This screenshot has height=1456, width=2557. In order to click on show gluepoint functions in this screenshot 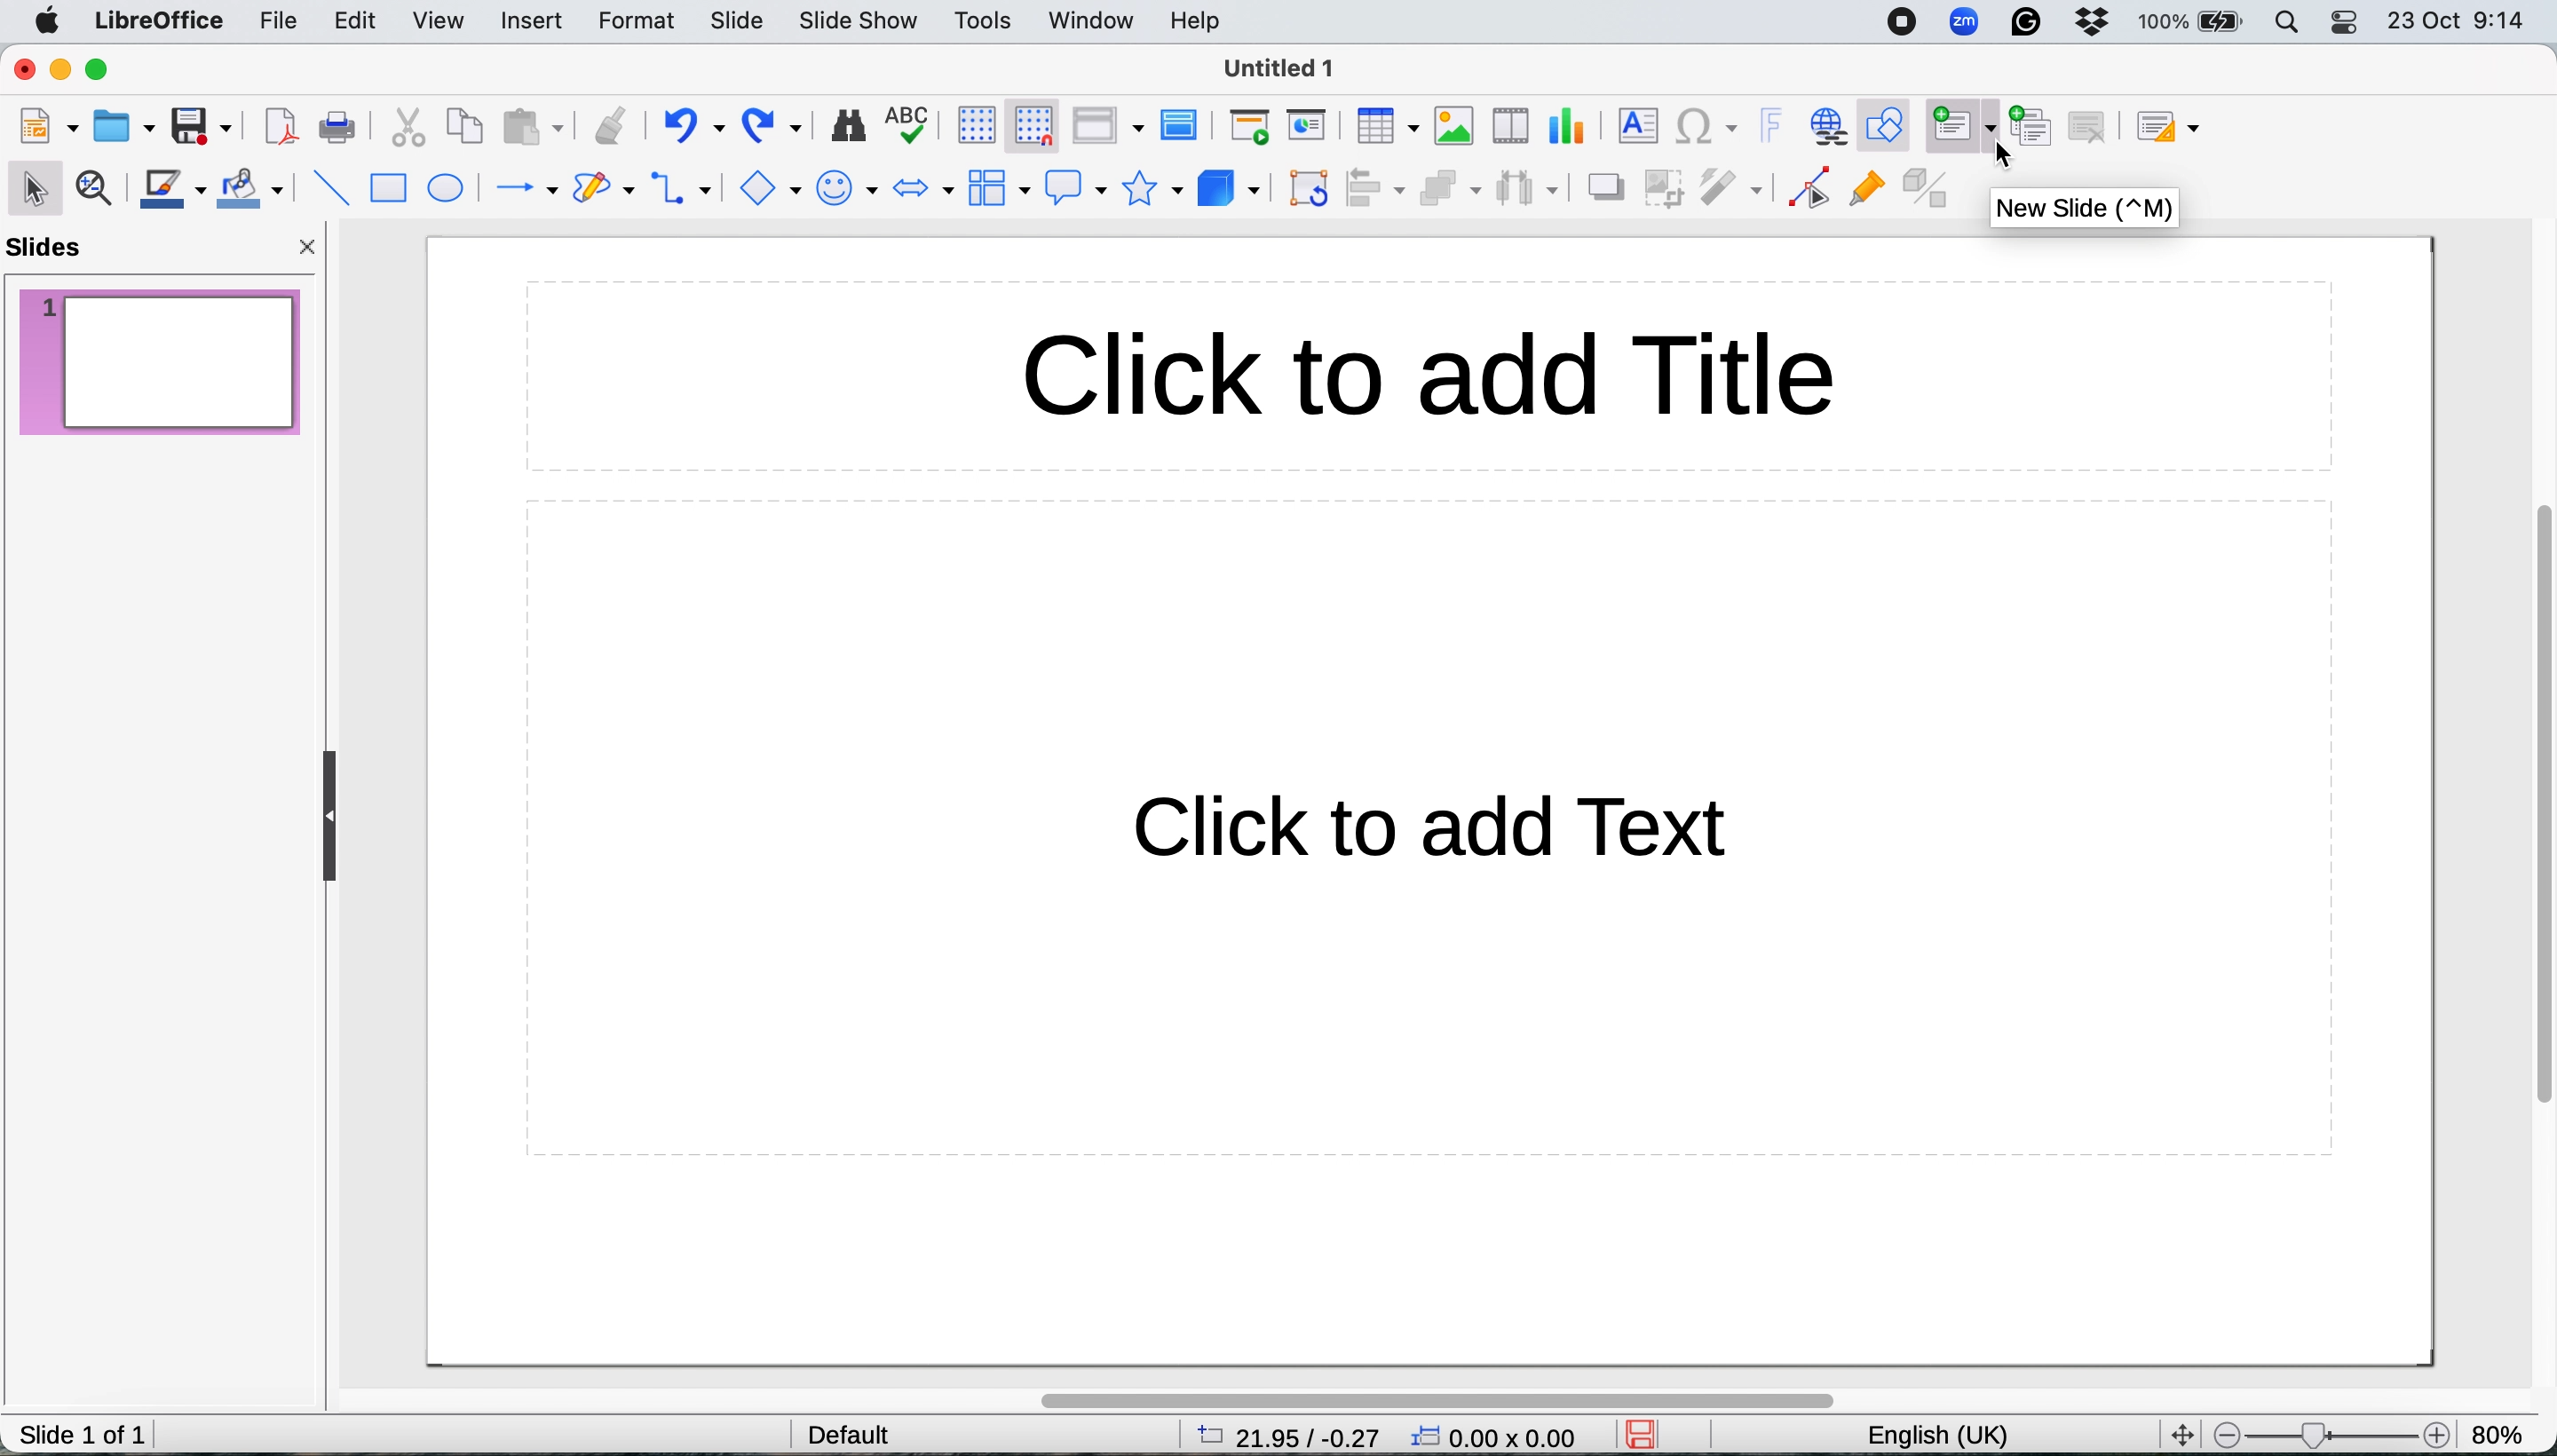, I will do `click(1869, 196)`.